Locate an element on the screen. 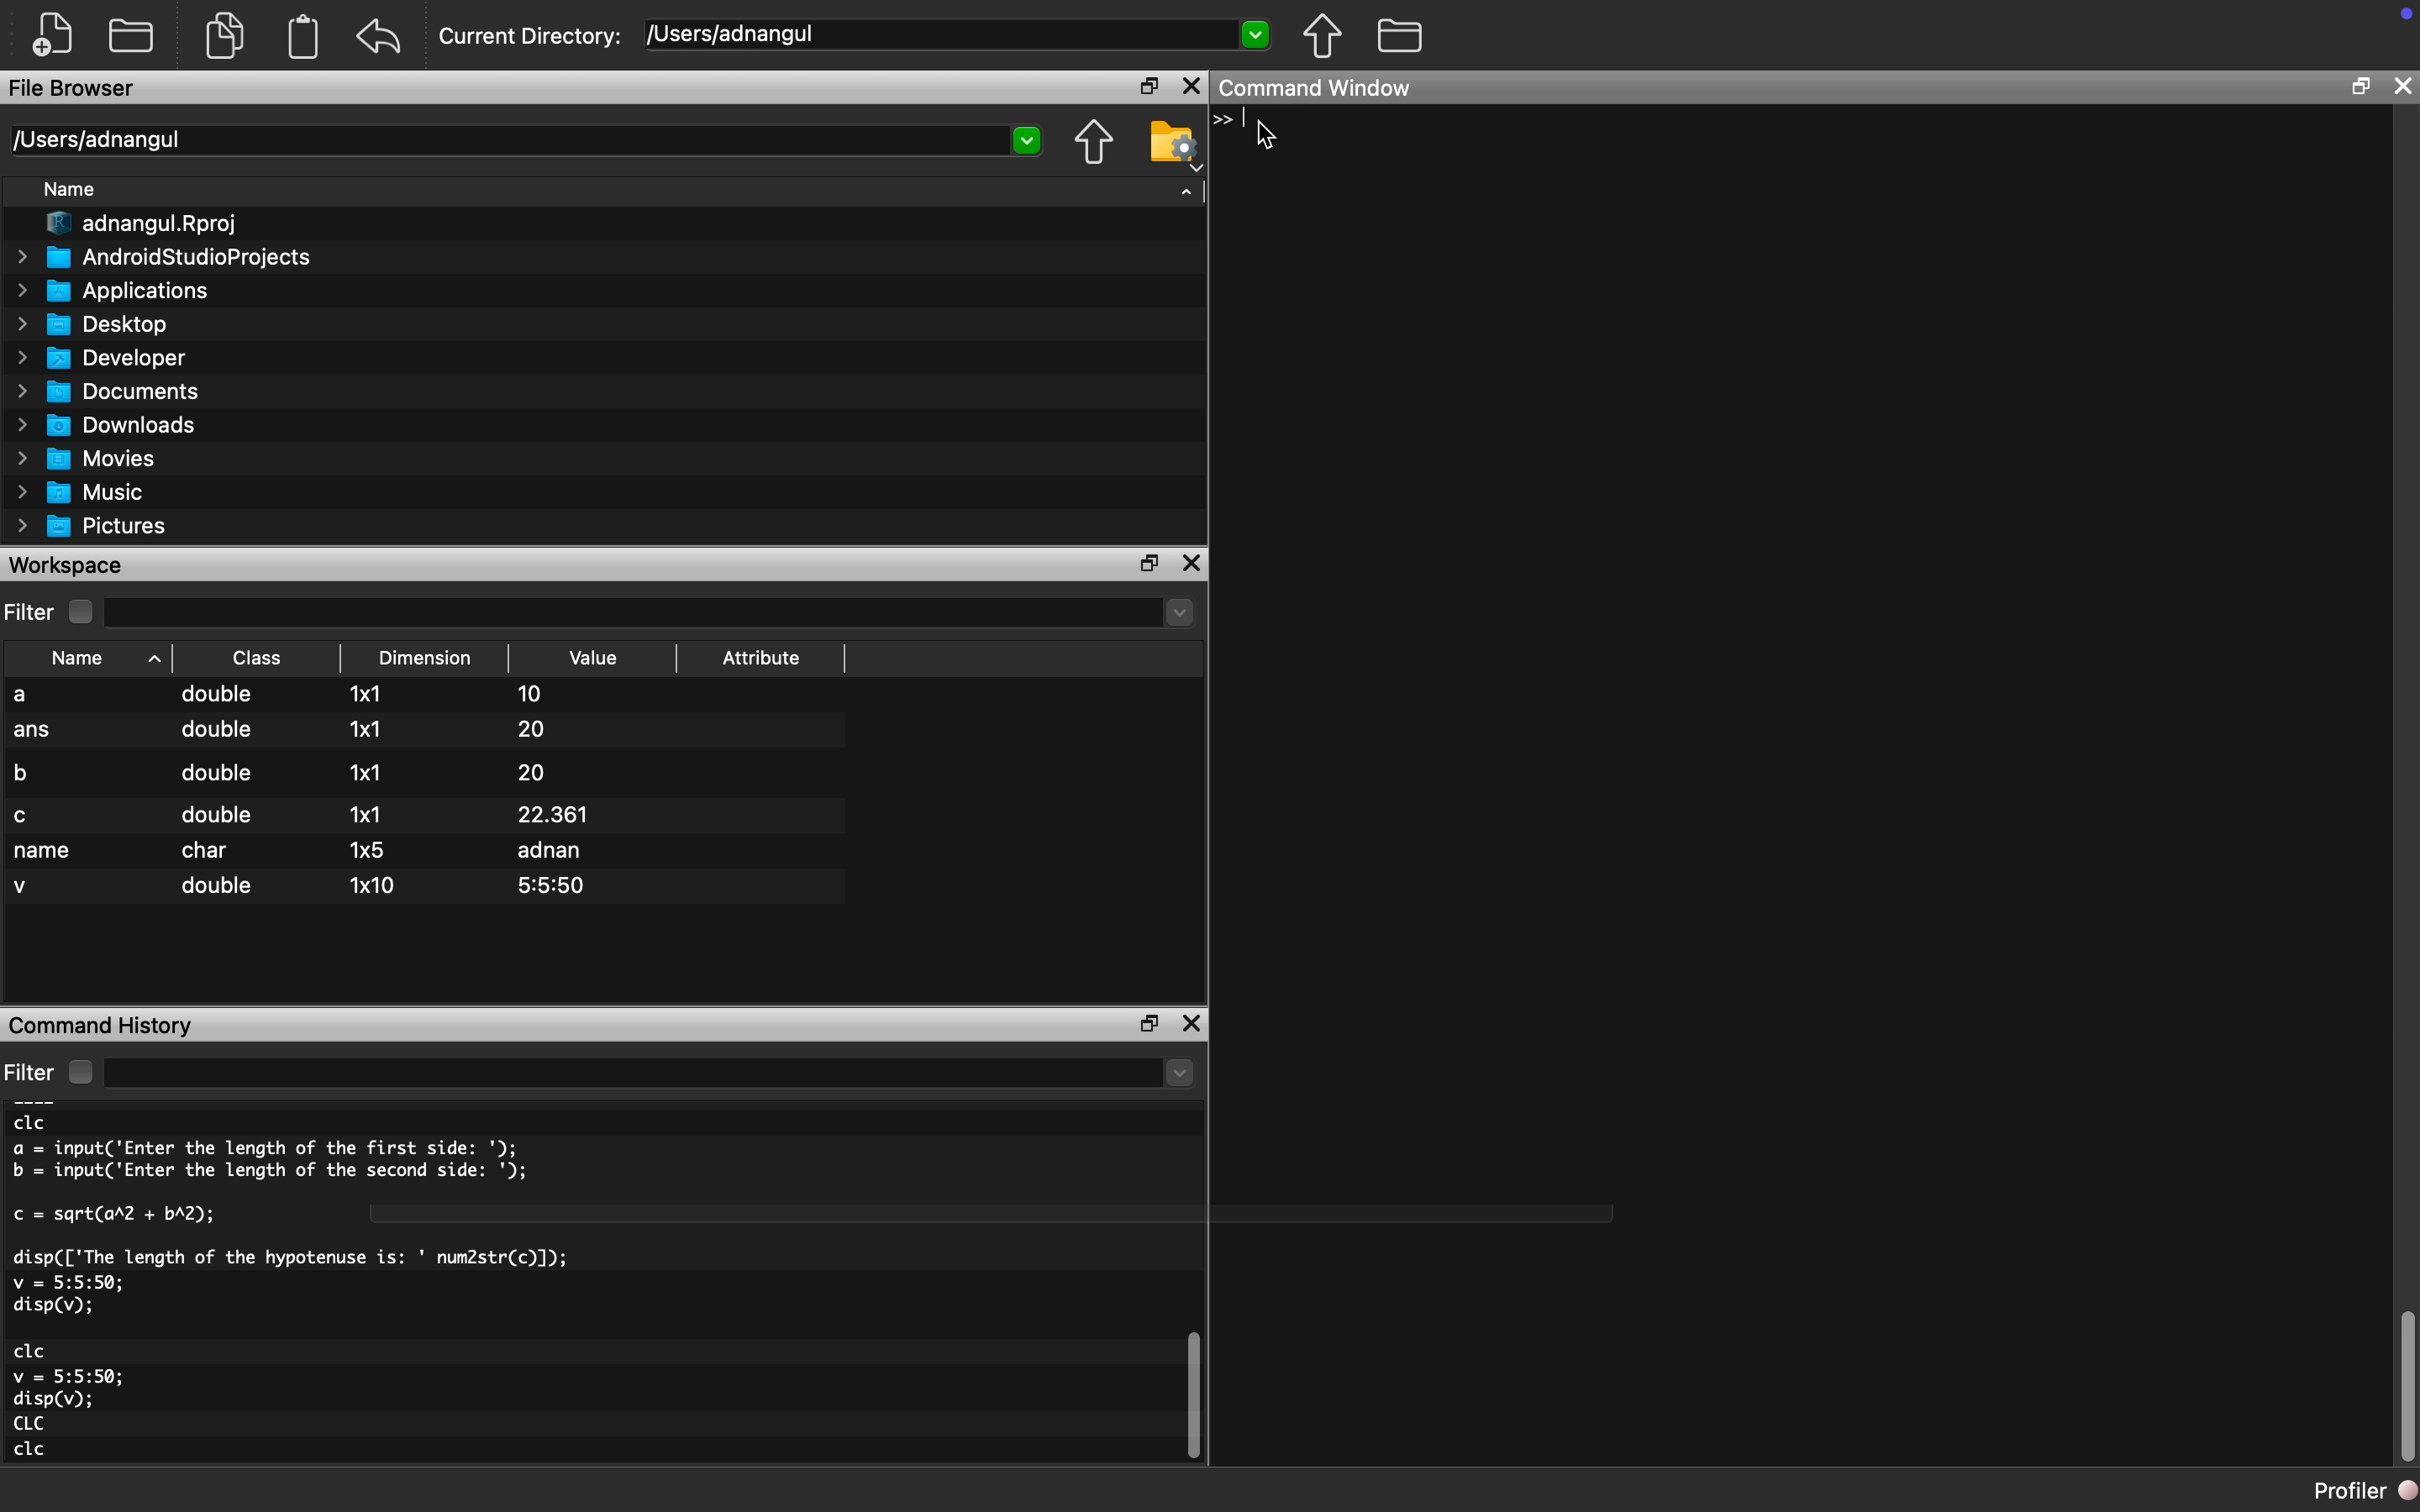  > [@ Downloads is located at coordinates (108, 426).